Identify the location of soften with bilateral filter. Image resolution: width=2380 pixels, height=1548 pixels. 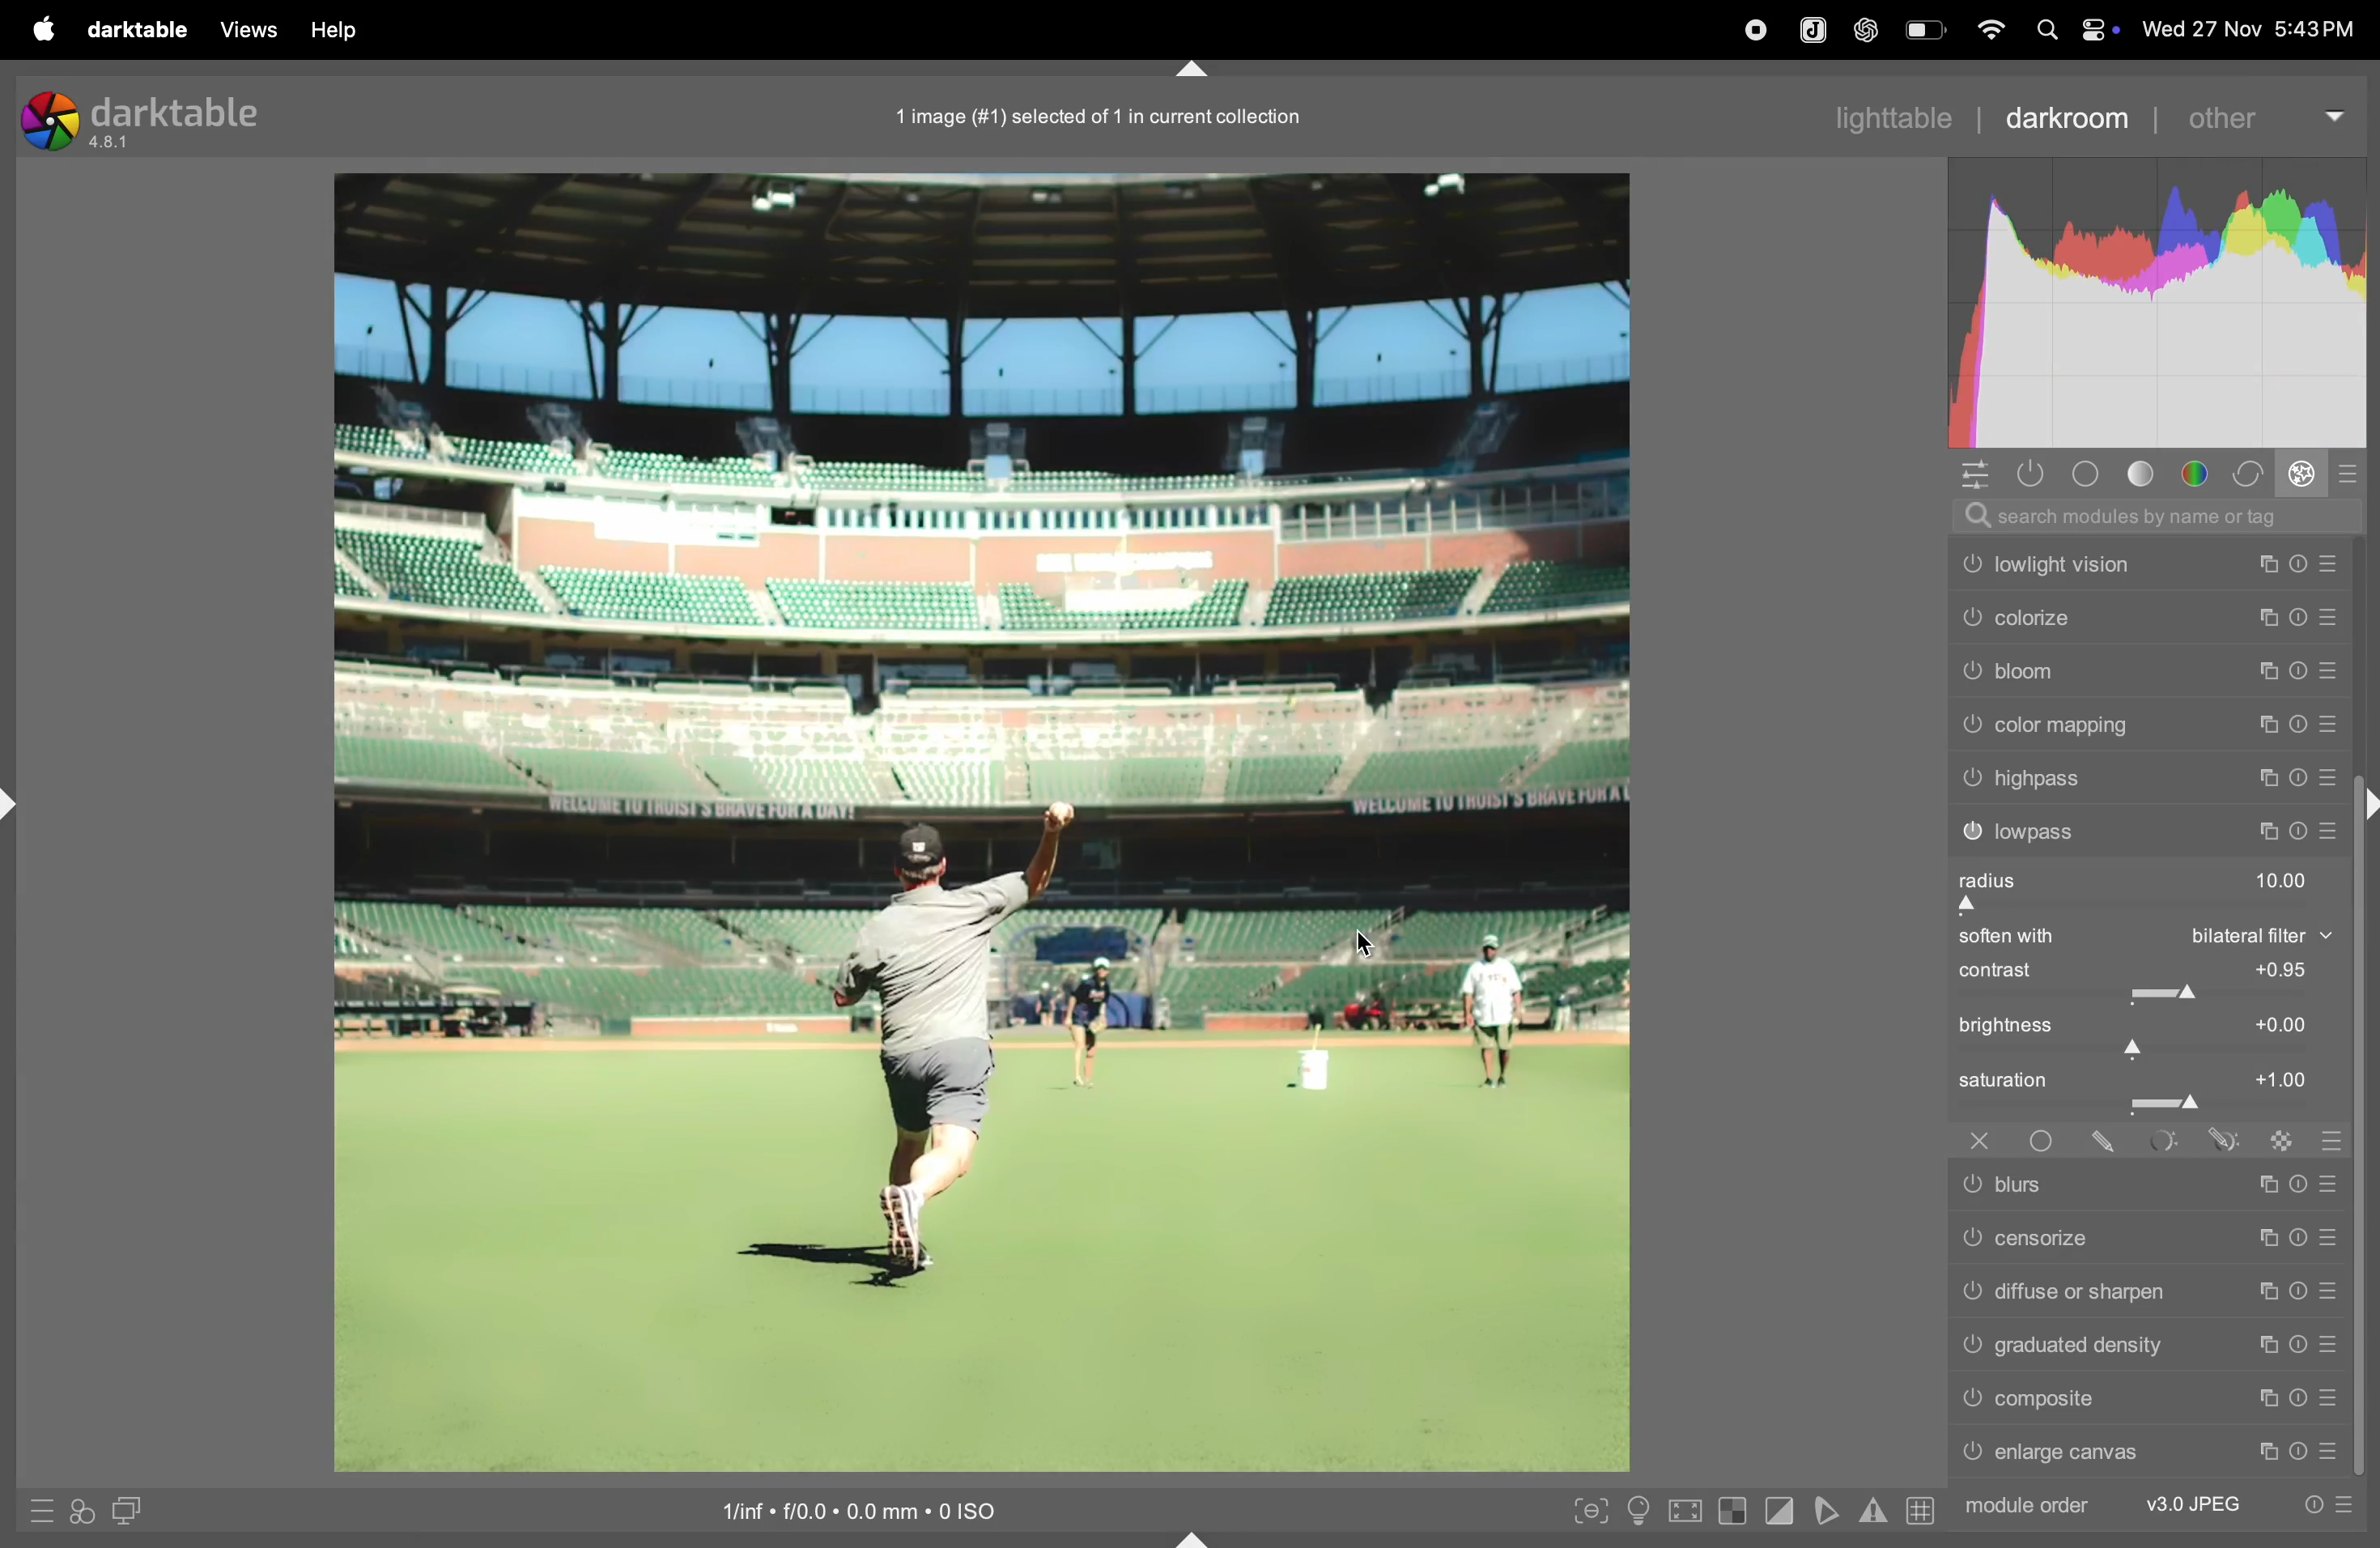
(2140, 939).